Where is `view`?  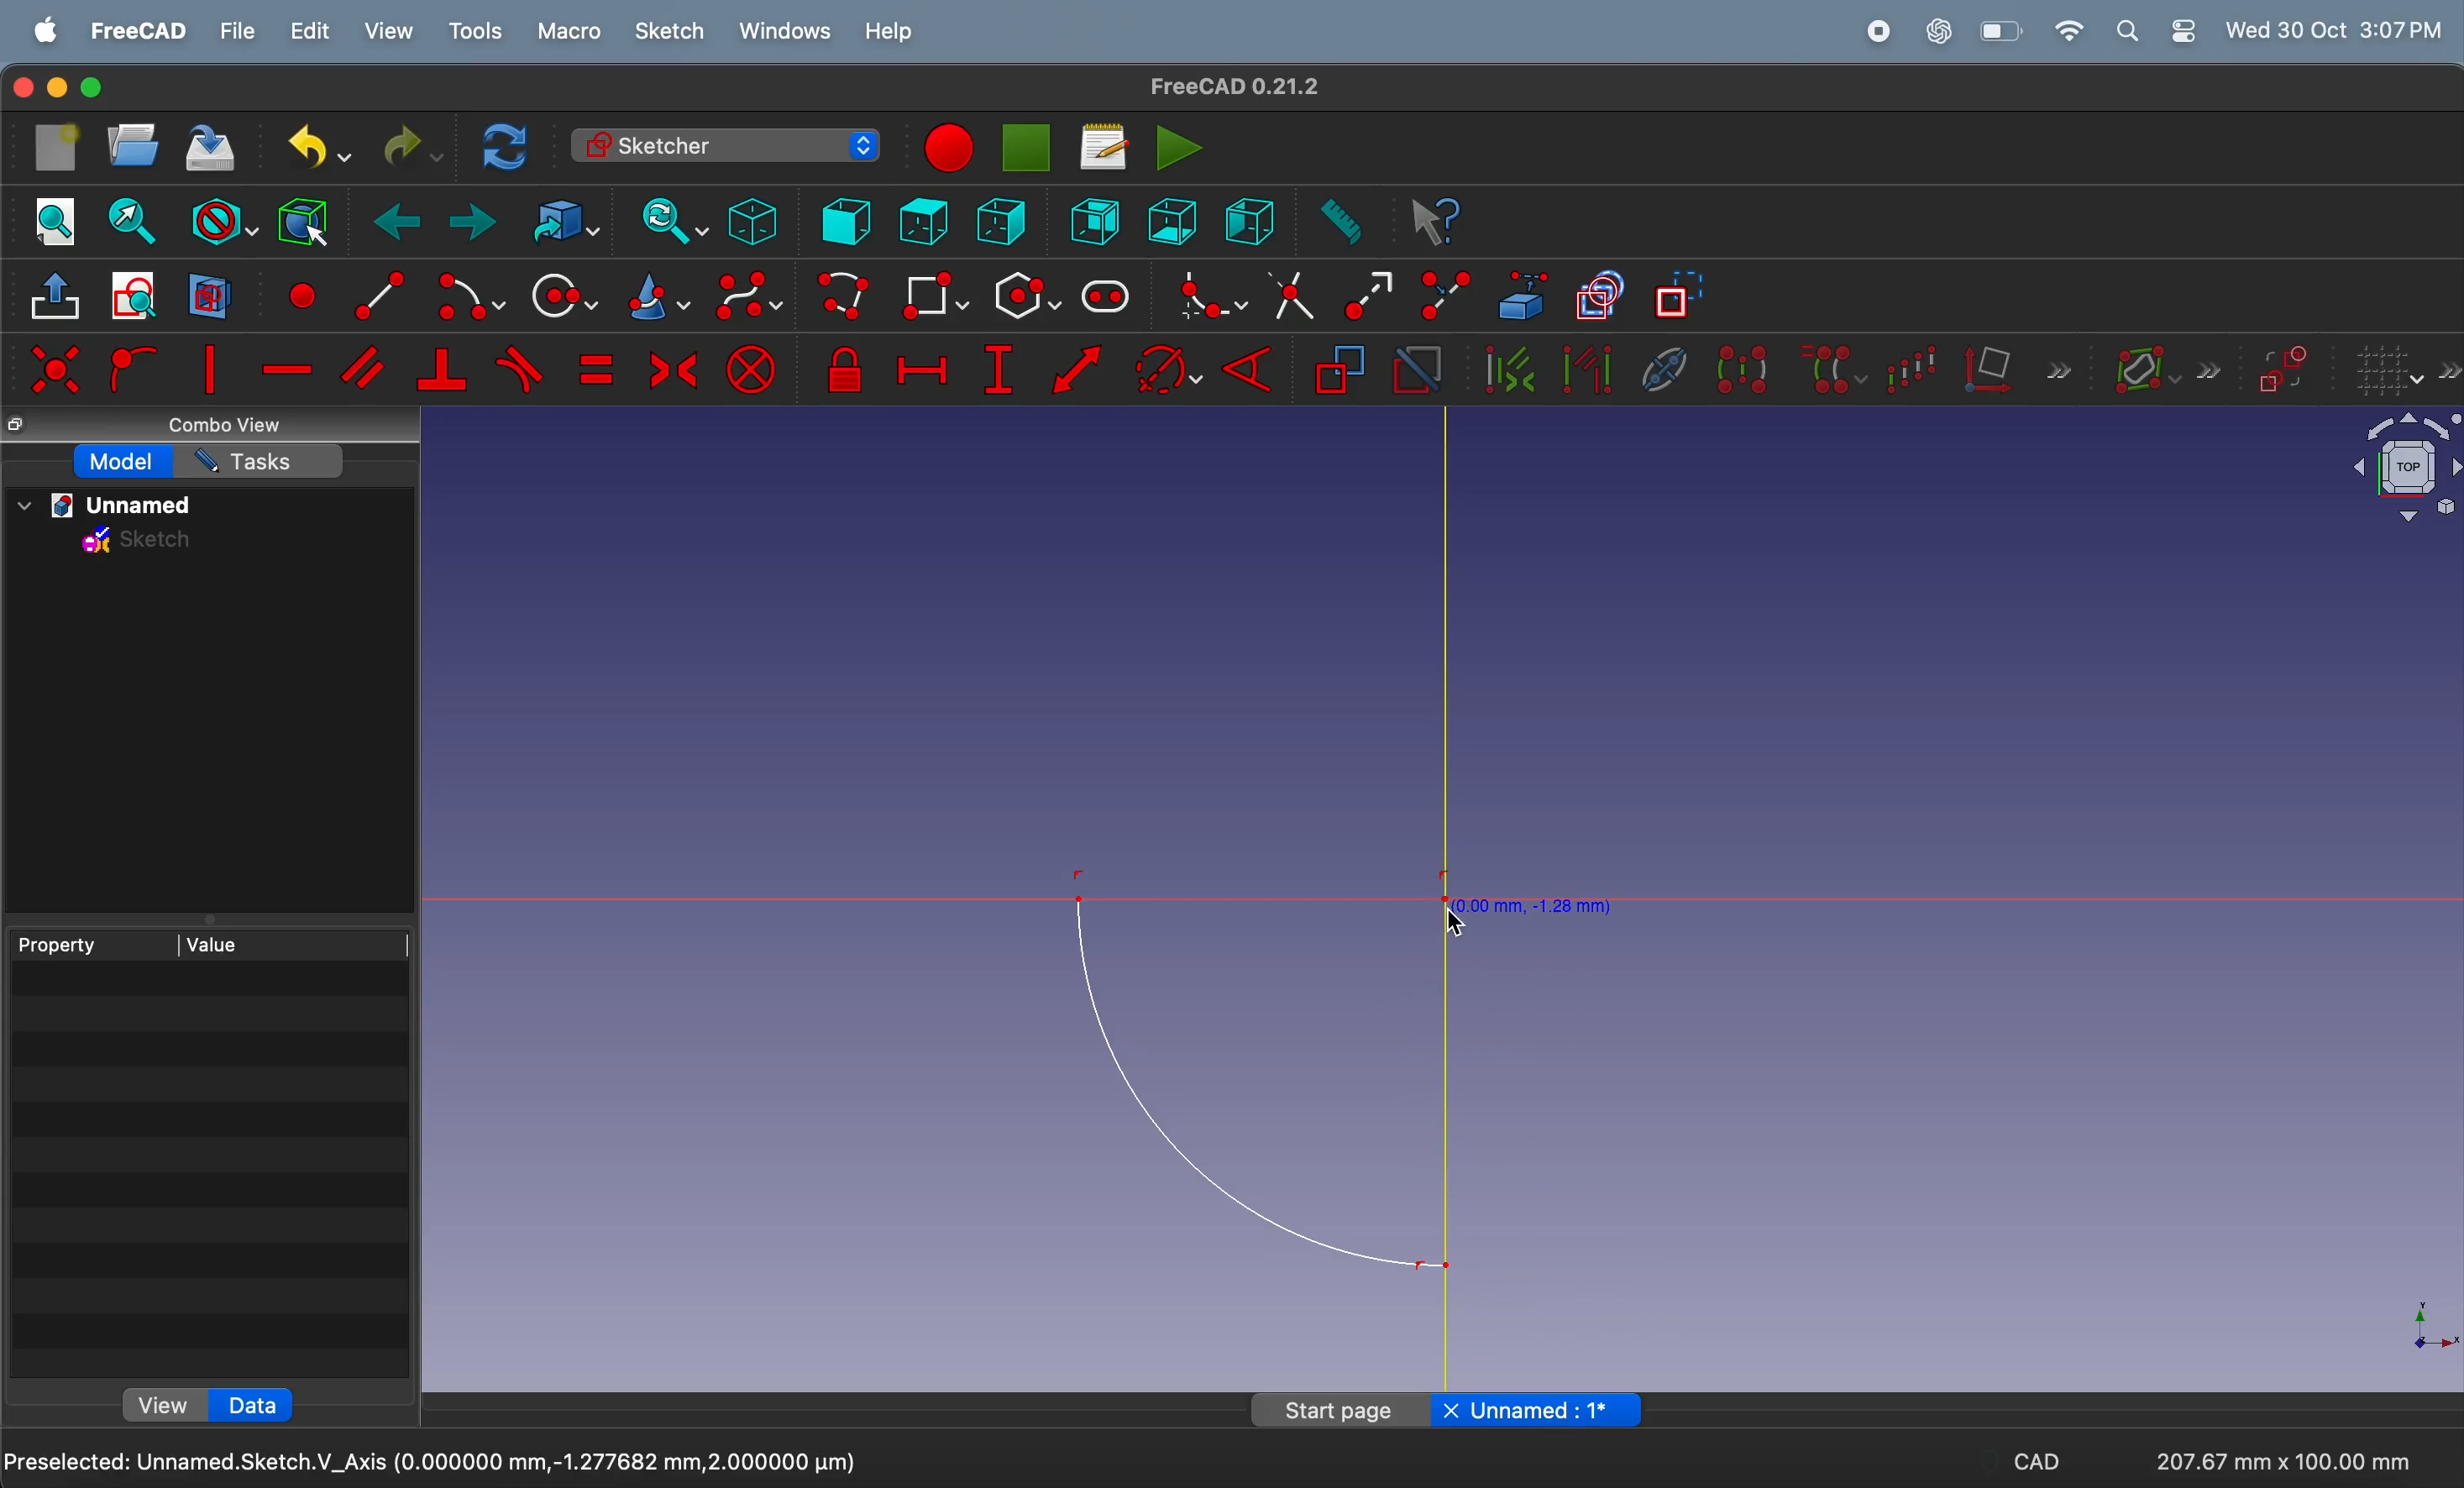
view is located at coordinates (168, 1403).